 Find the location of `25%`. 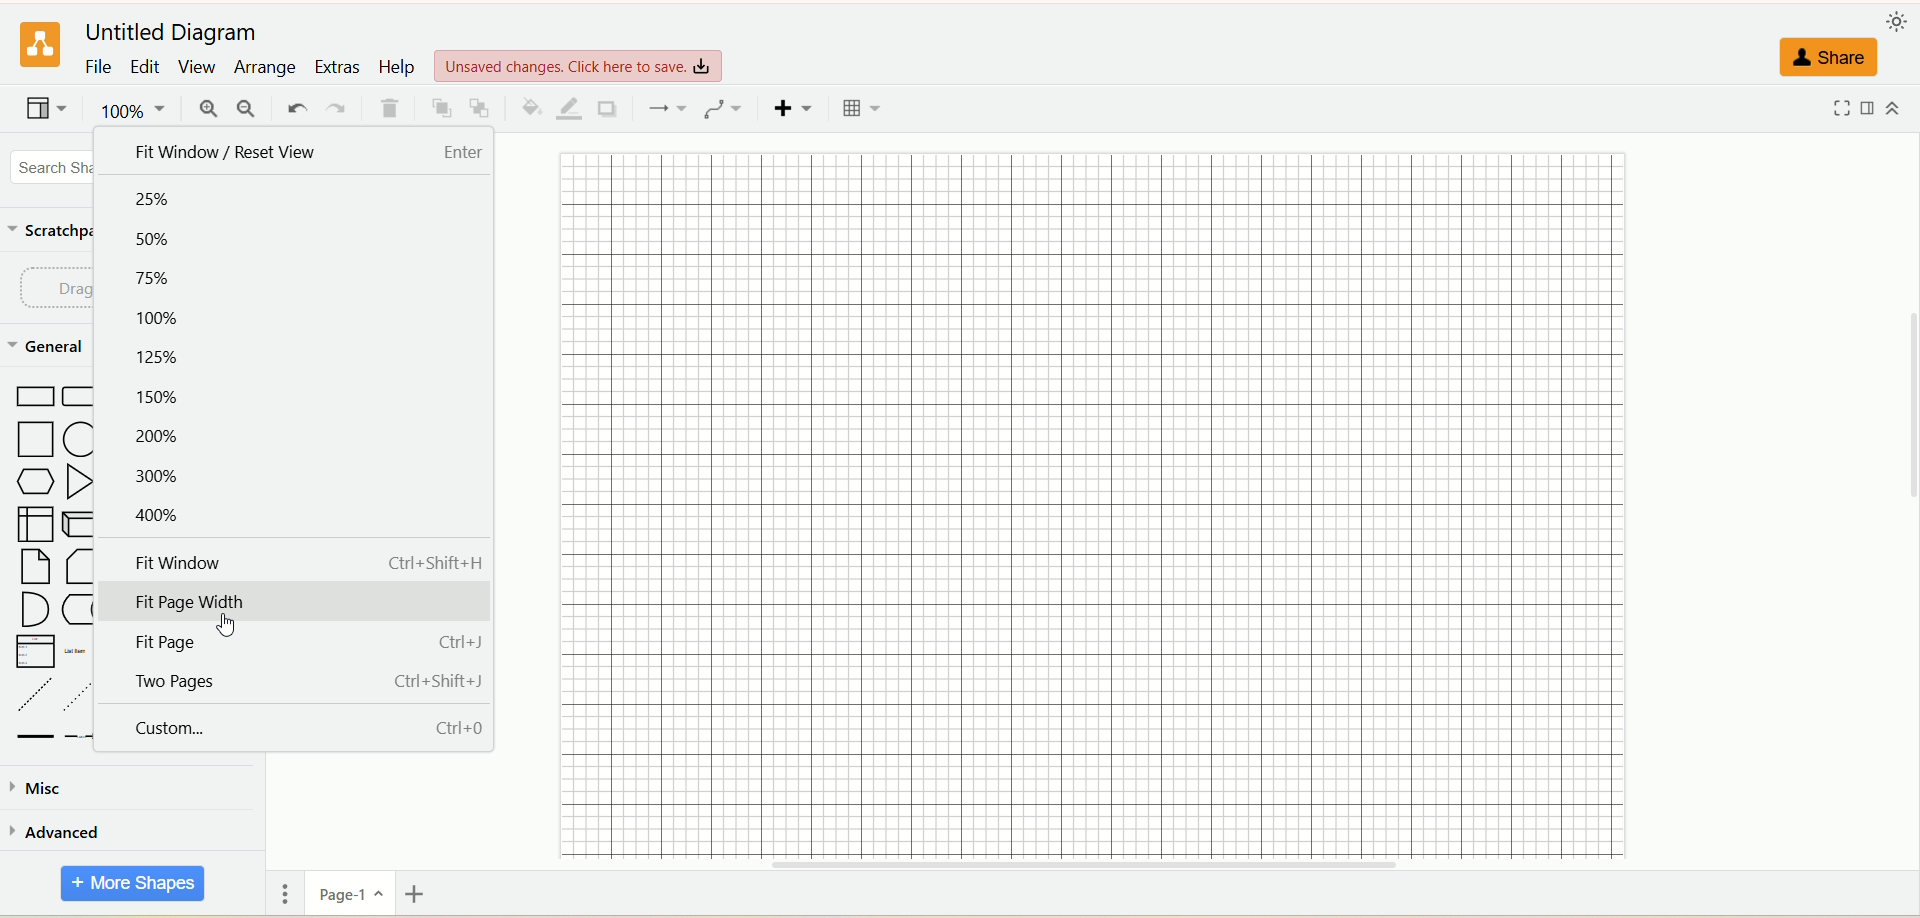

25% is located at coordinates (154, 201).